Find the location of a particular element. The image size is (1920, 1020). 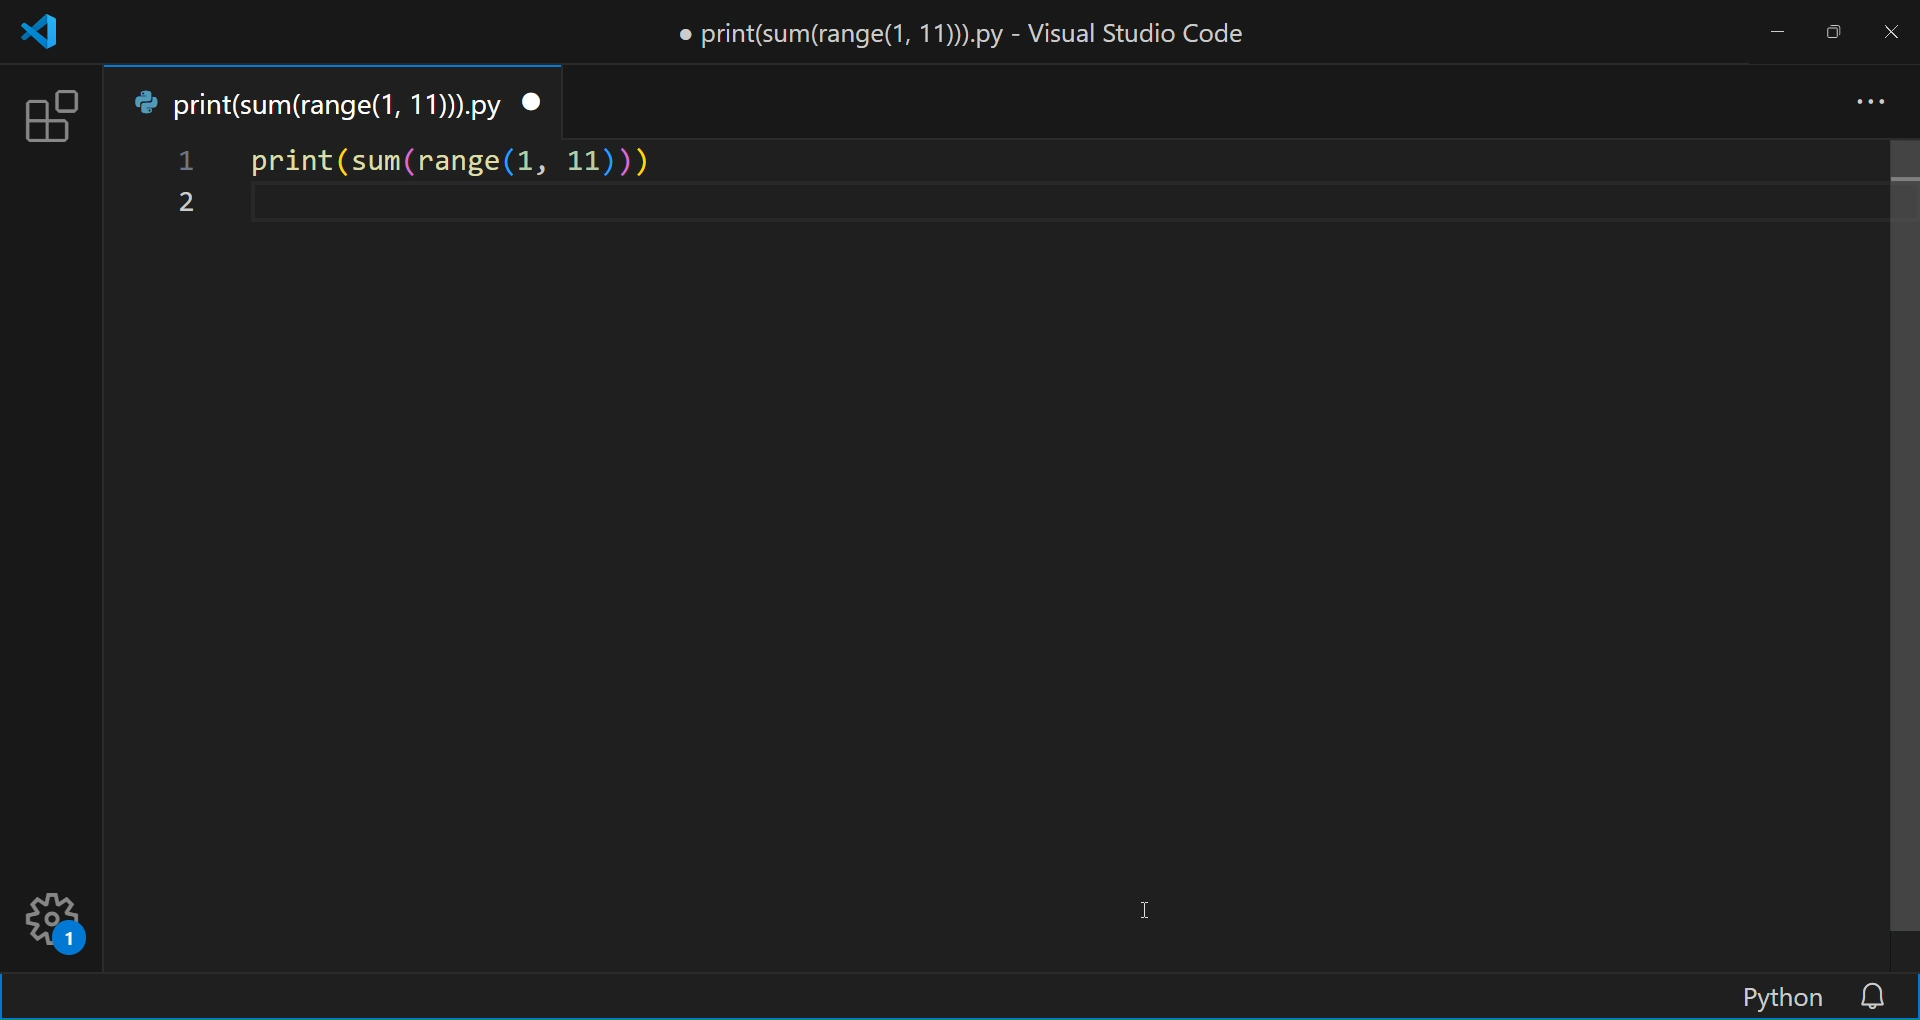

close is located at coordinates (1890, 28).